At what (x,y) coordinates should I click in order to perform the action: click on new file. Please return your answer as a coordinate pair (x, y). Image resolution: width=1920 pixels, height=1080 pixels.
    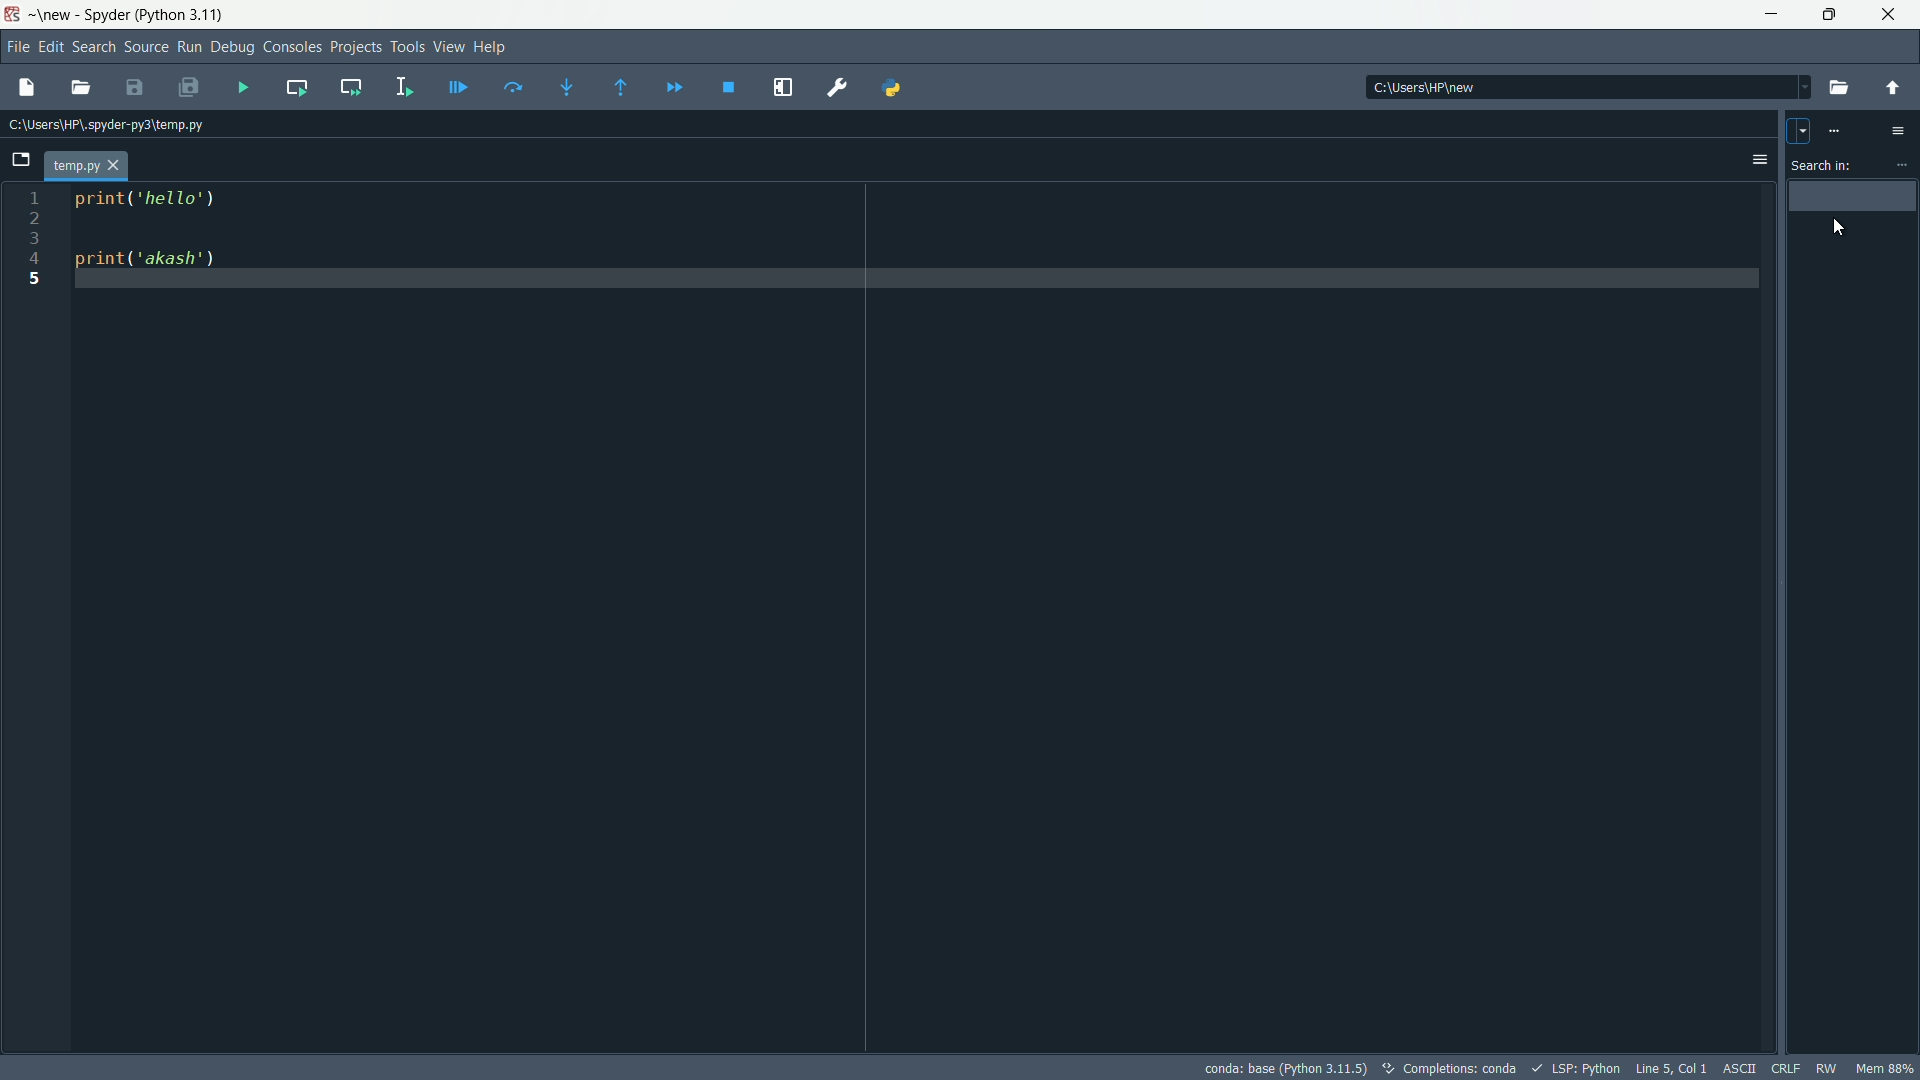
    Looking at the image, I should click on (33, 88).